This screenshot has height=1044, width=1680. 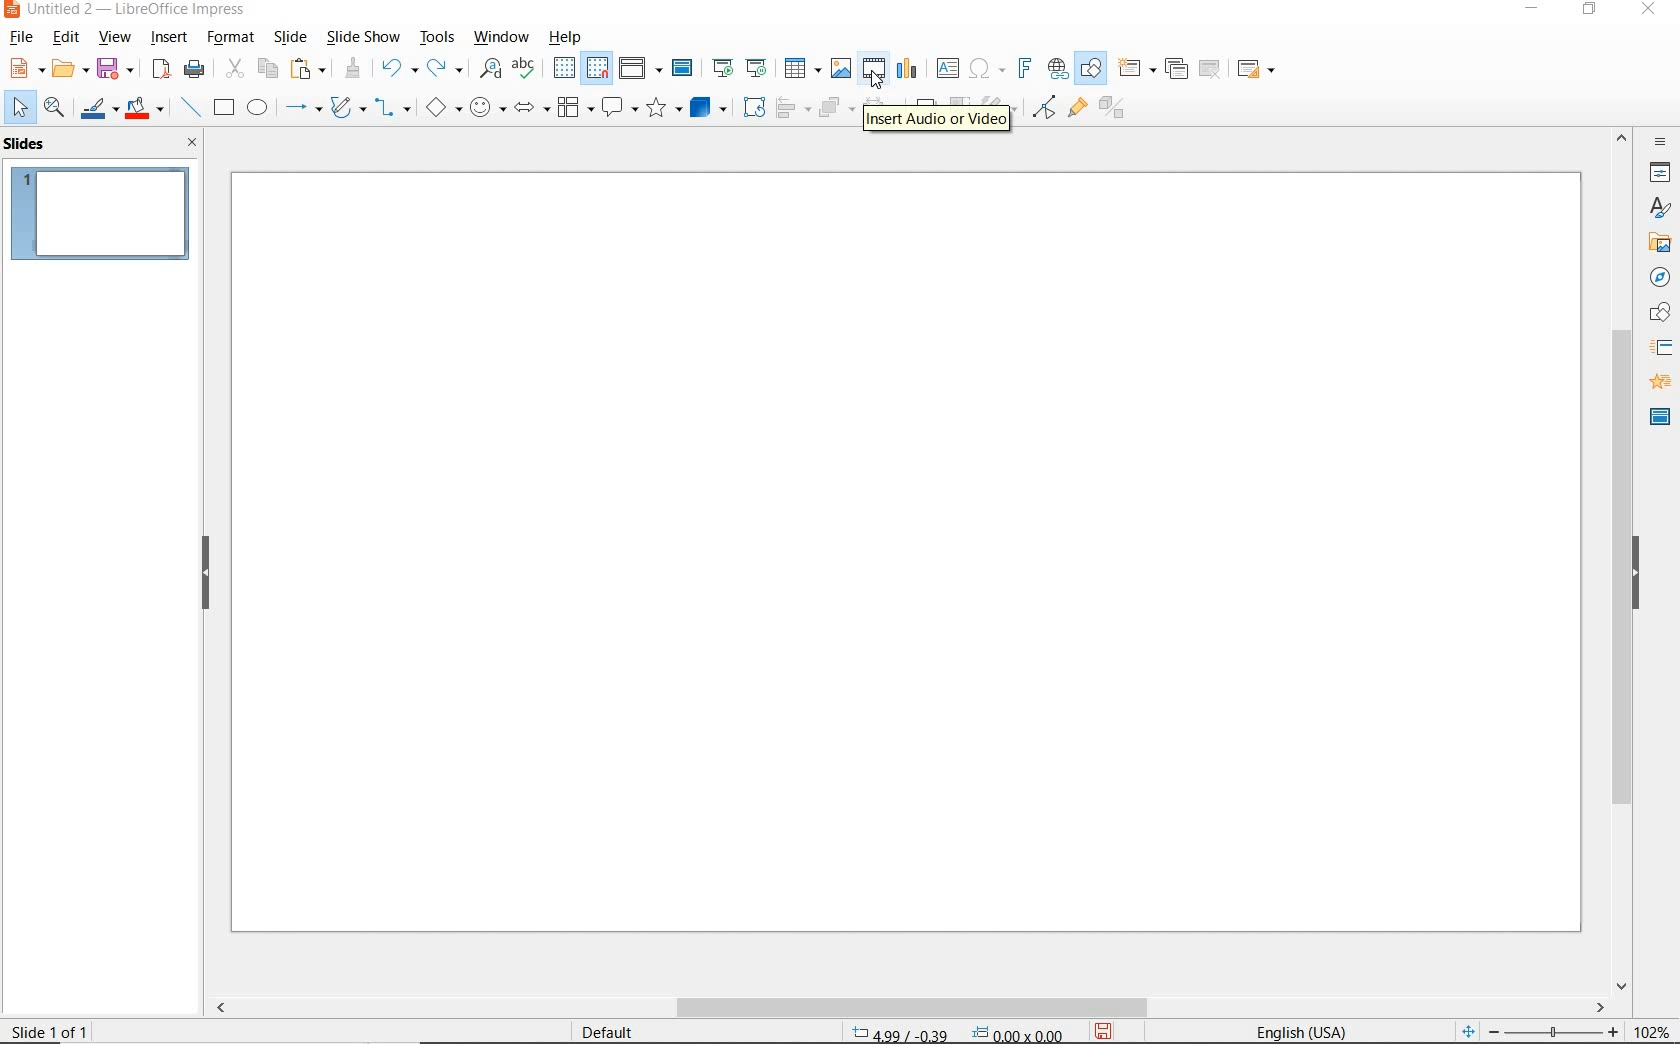 I want to click on SAVE, so click(x=1109, y=1029).